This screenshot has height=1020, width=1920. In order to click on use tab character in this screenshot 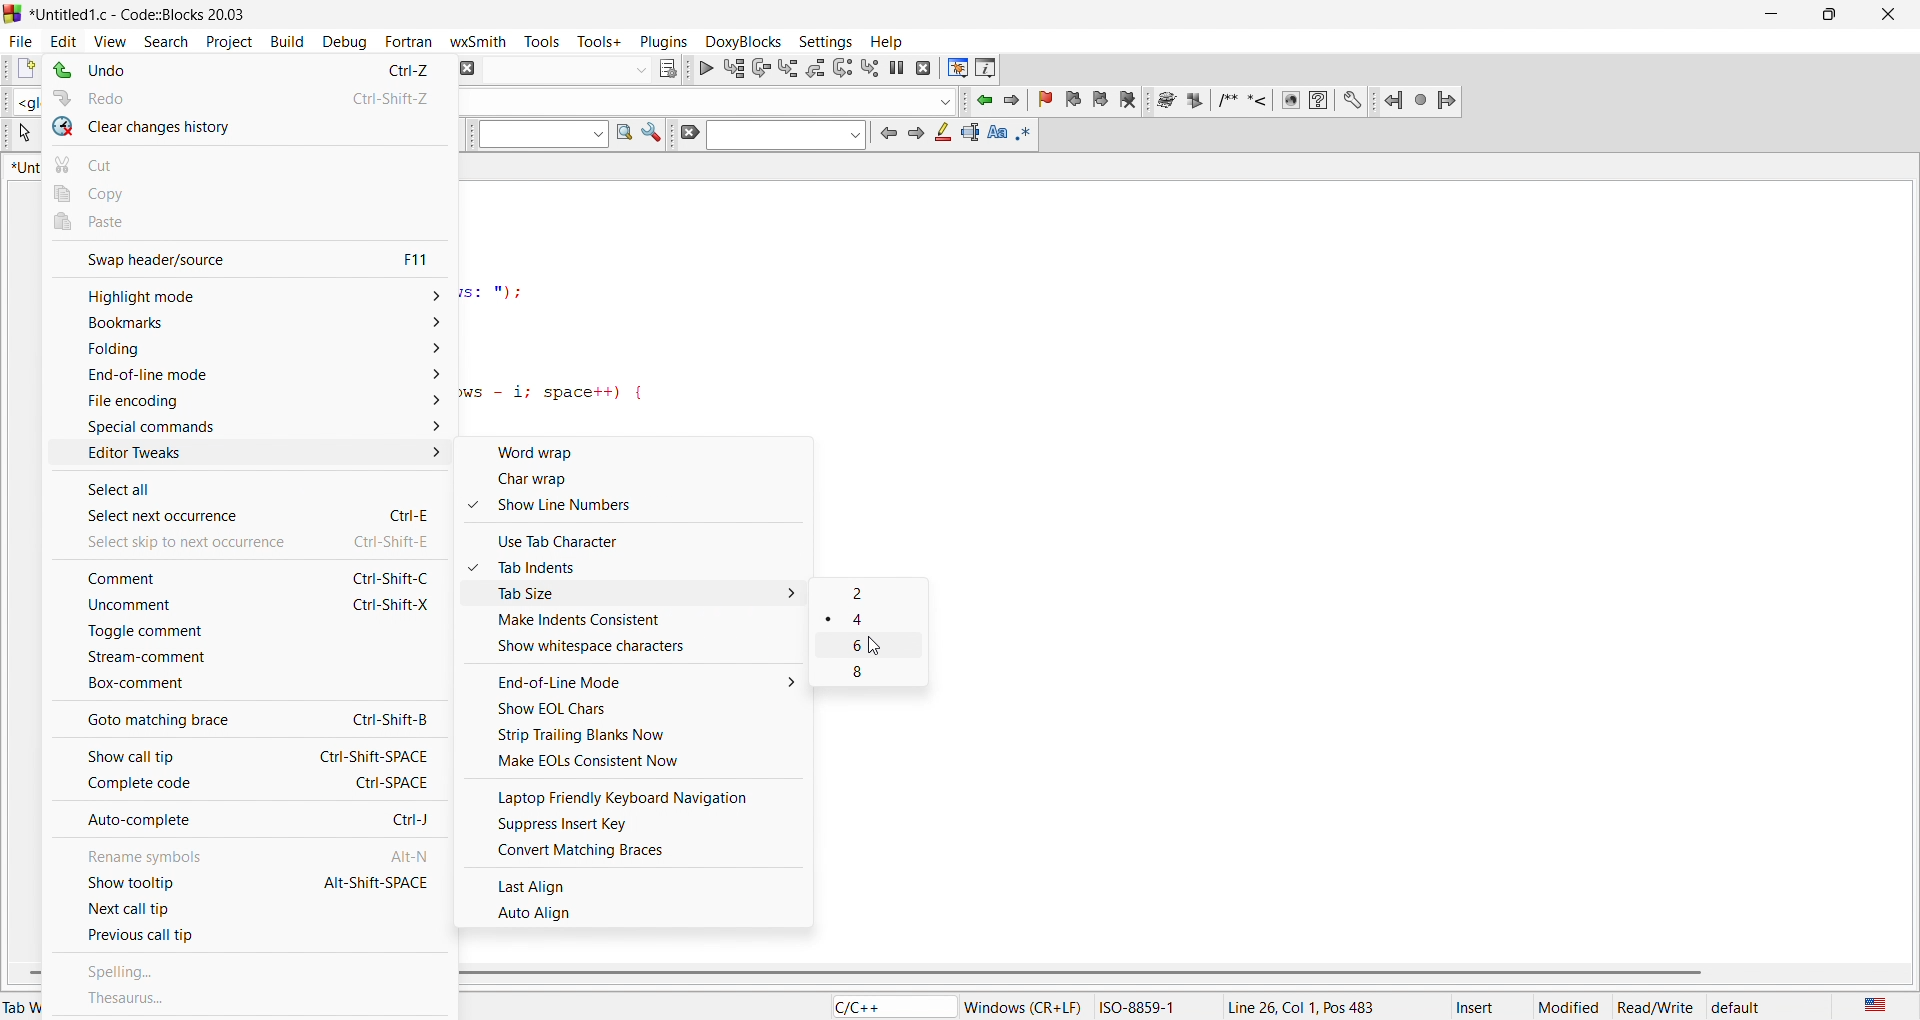, I will do `click(645, 538)`.